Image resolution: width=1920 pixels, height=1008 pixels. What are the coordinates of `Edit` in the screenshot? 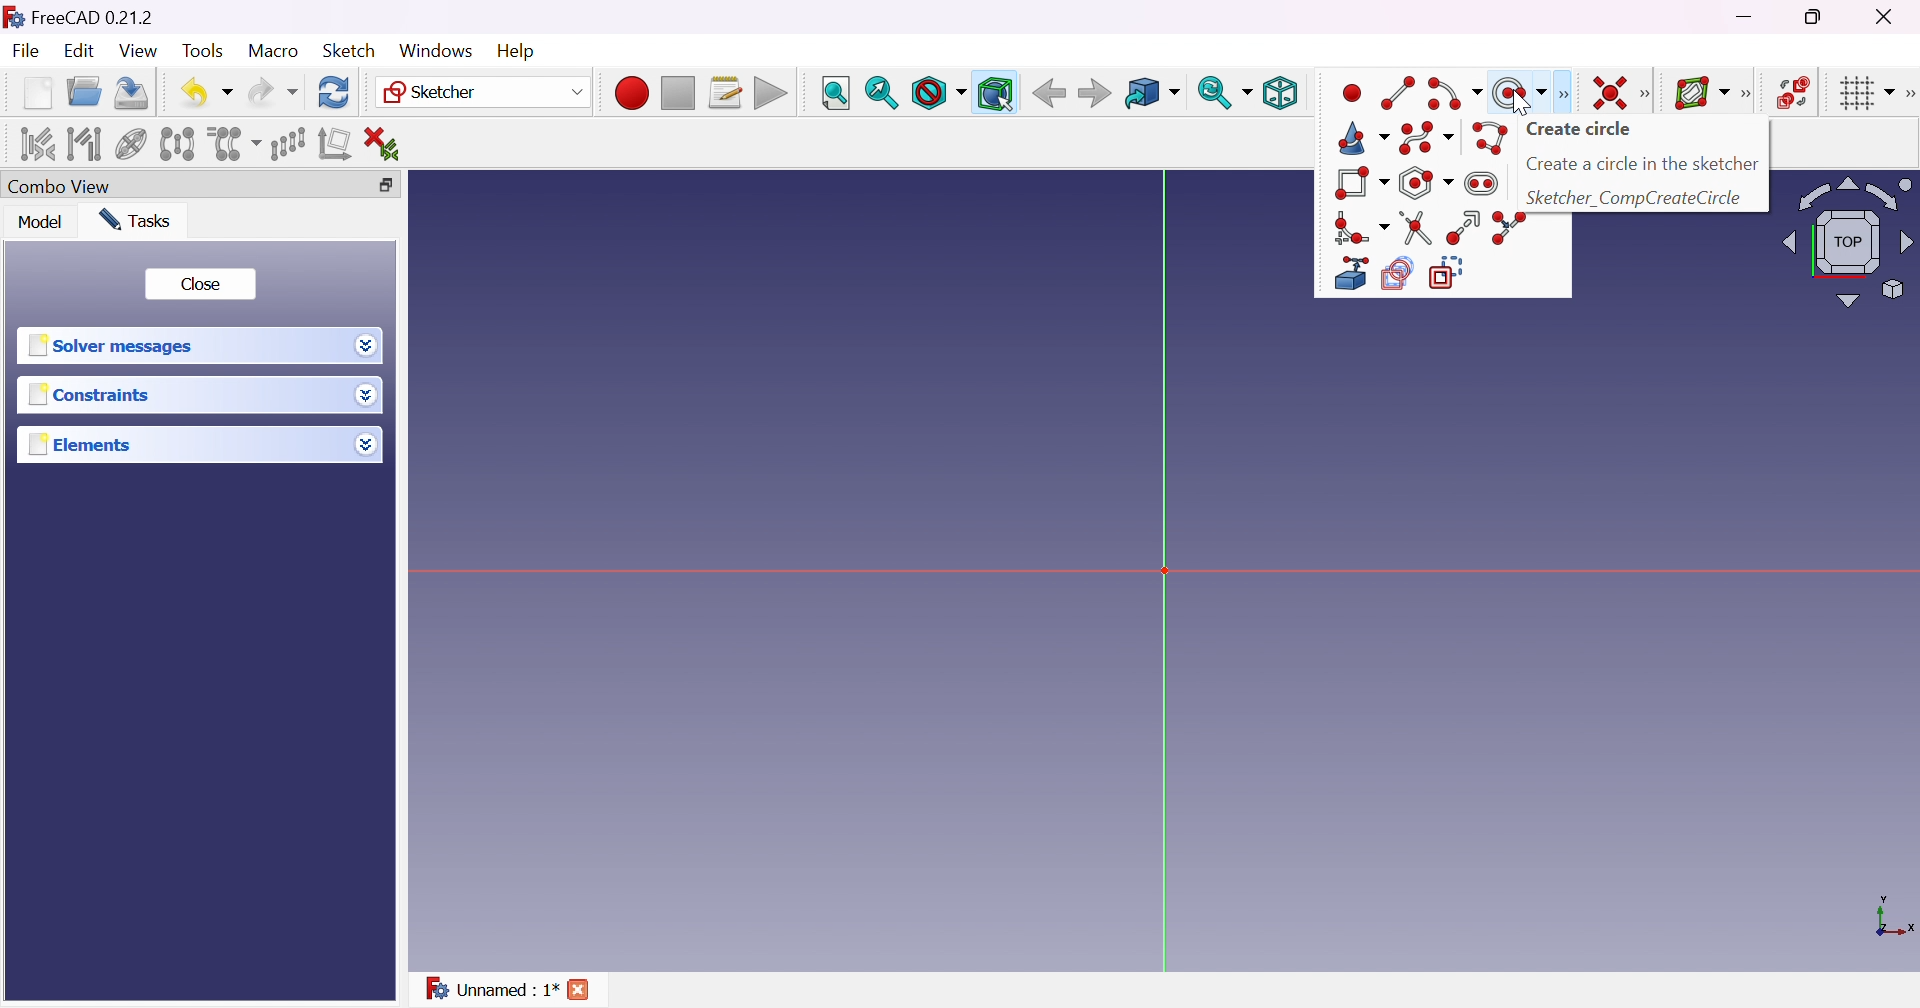 It's located at (78, 53).